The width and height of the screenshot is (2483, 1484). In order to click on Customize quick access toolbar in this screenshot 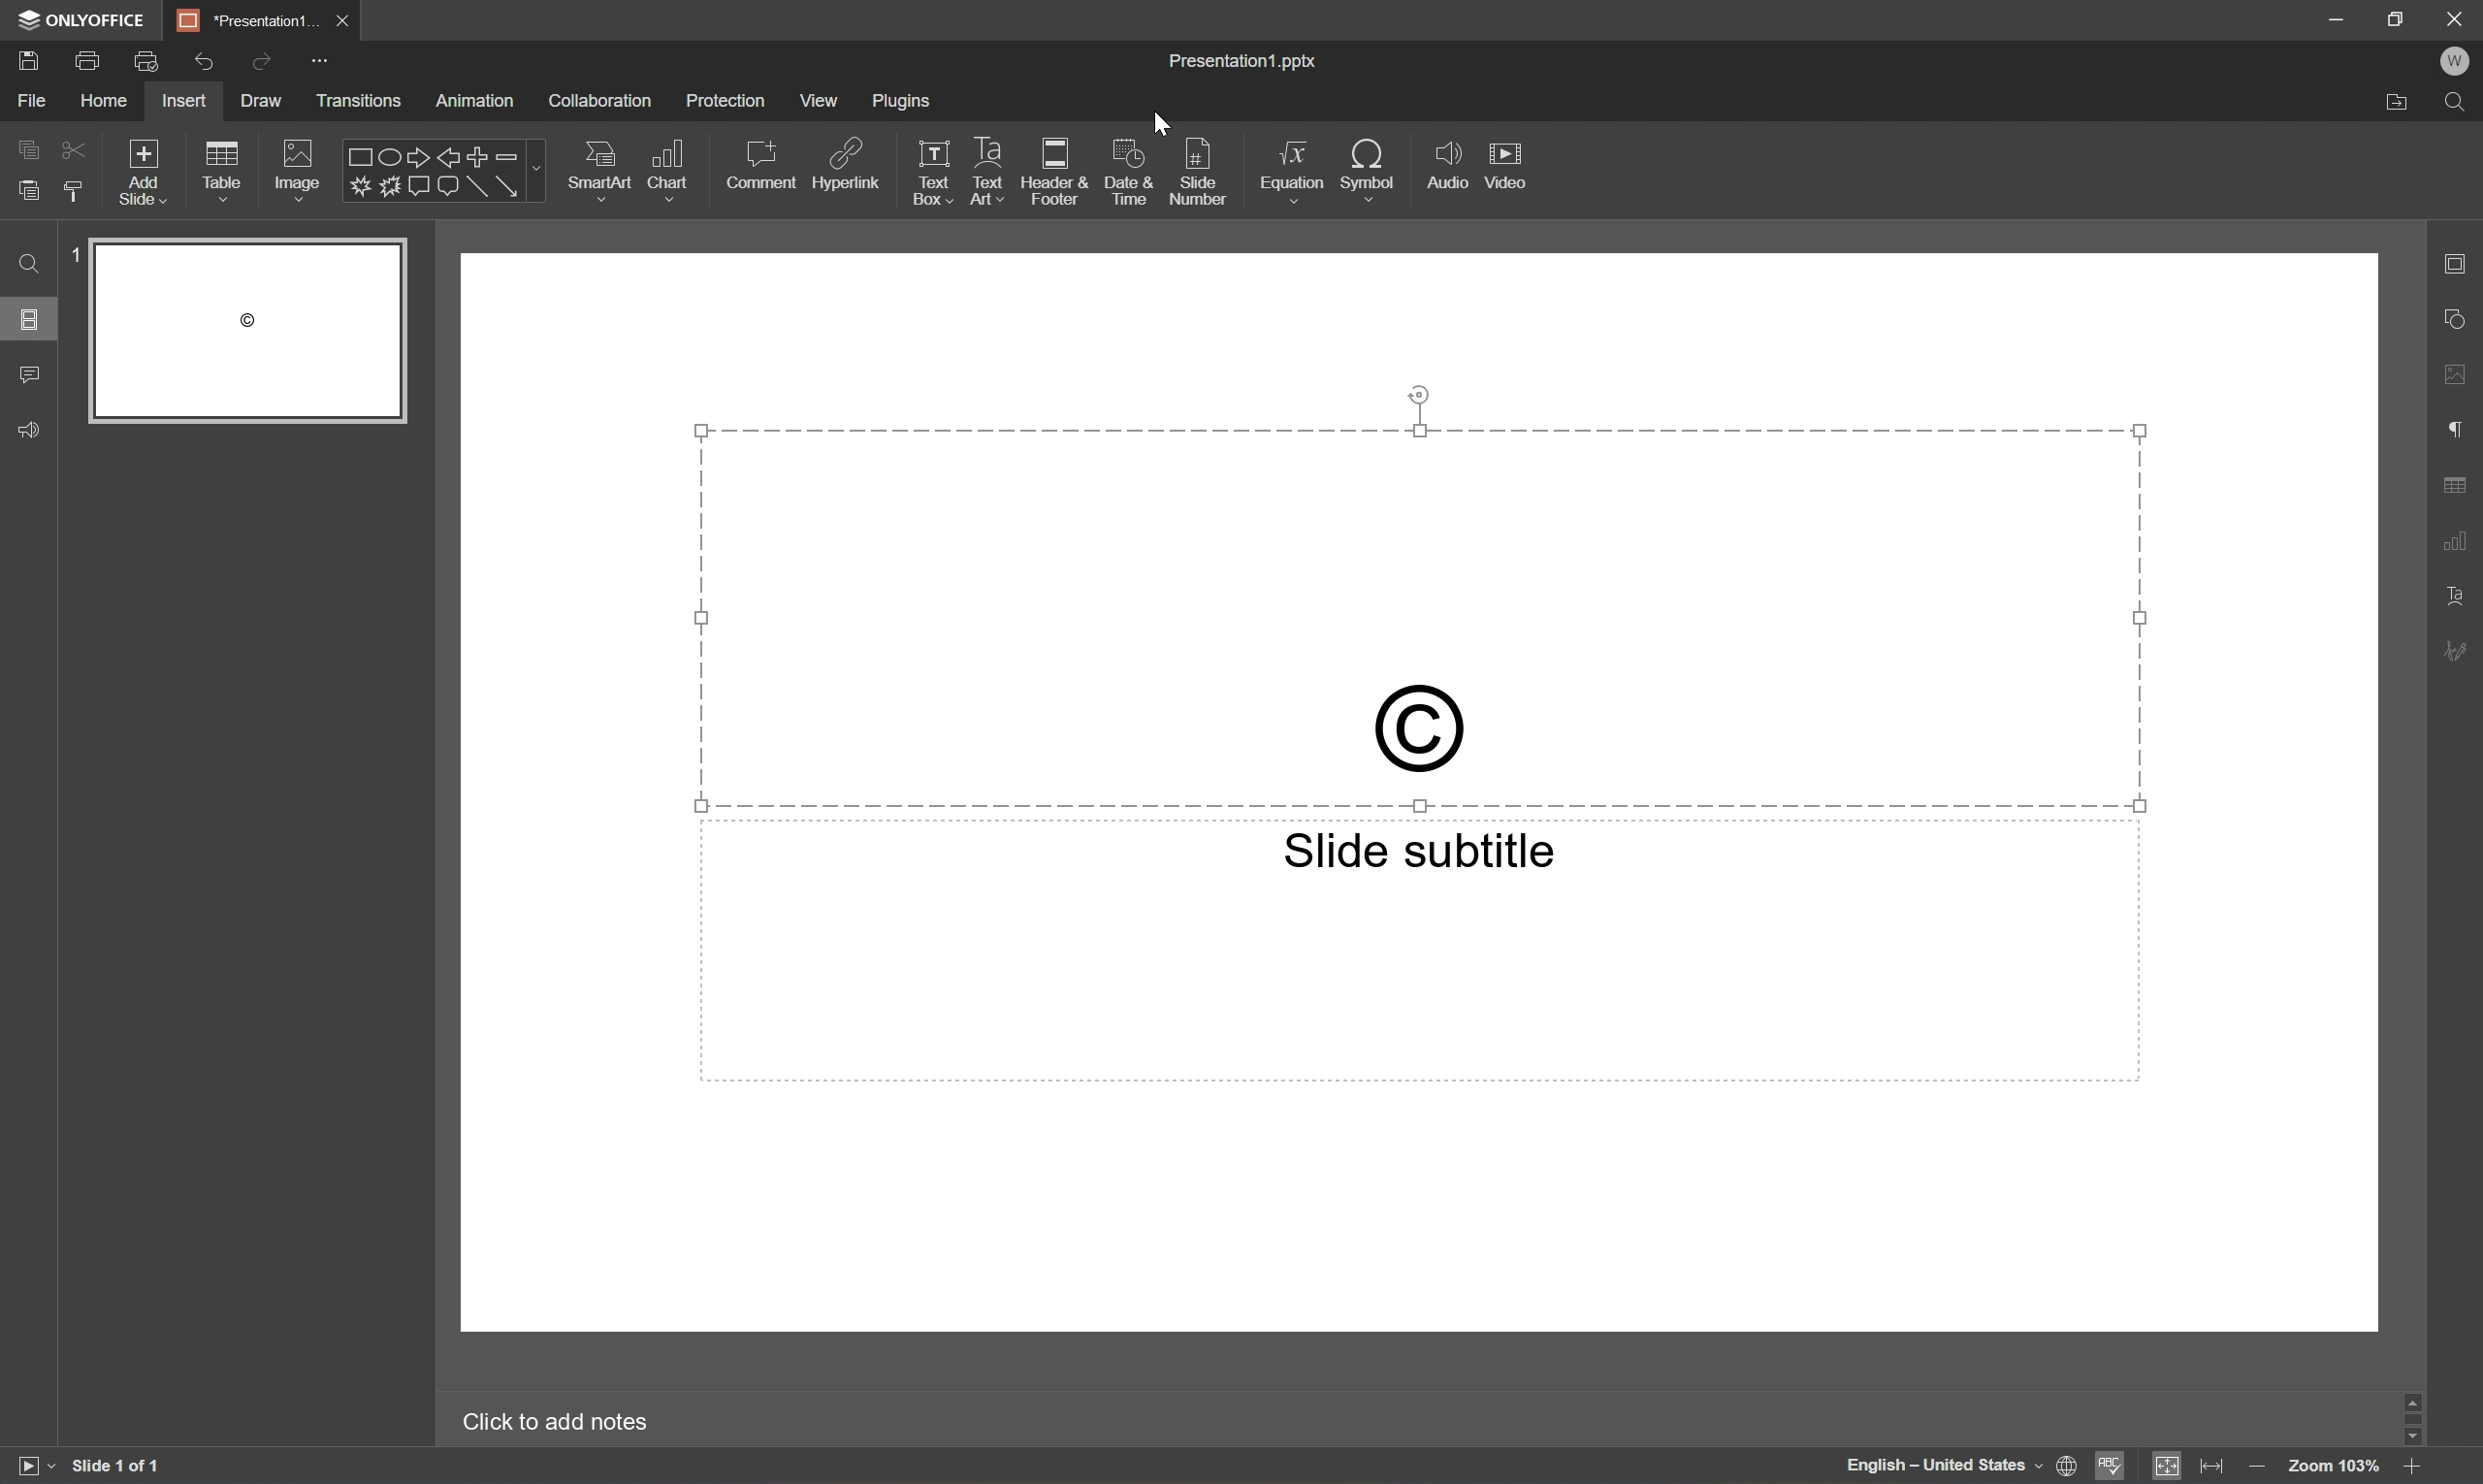, I will do `click(320, 64)`.